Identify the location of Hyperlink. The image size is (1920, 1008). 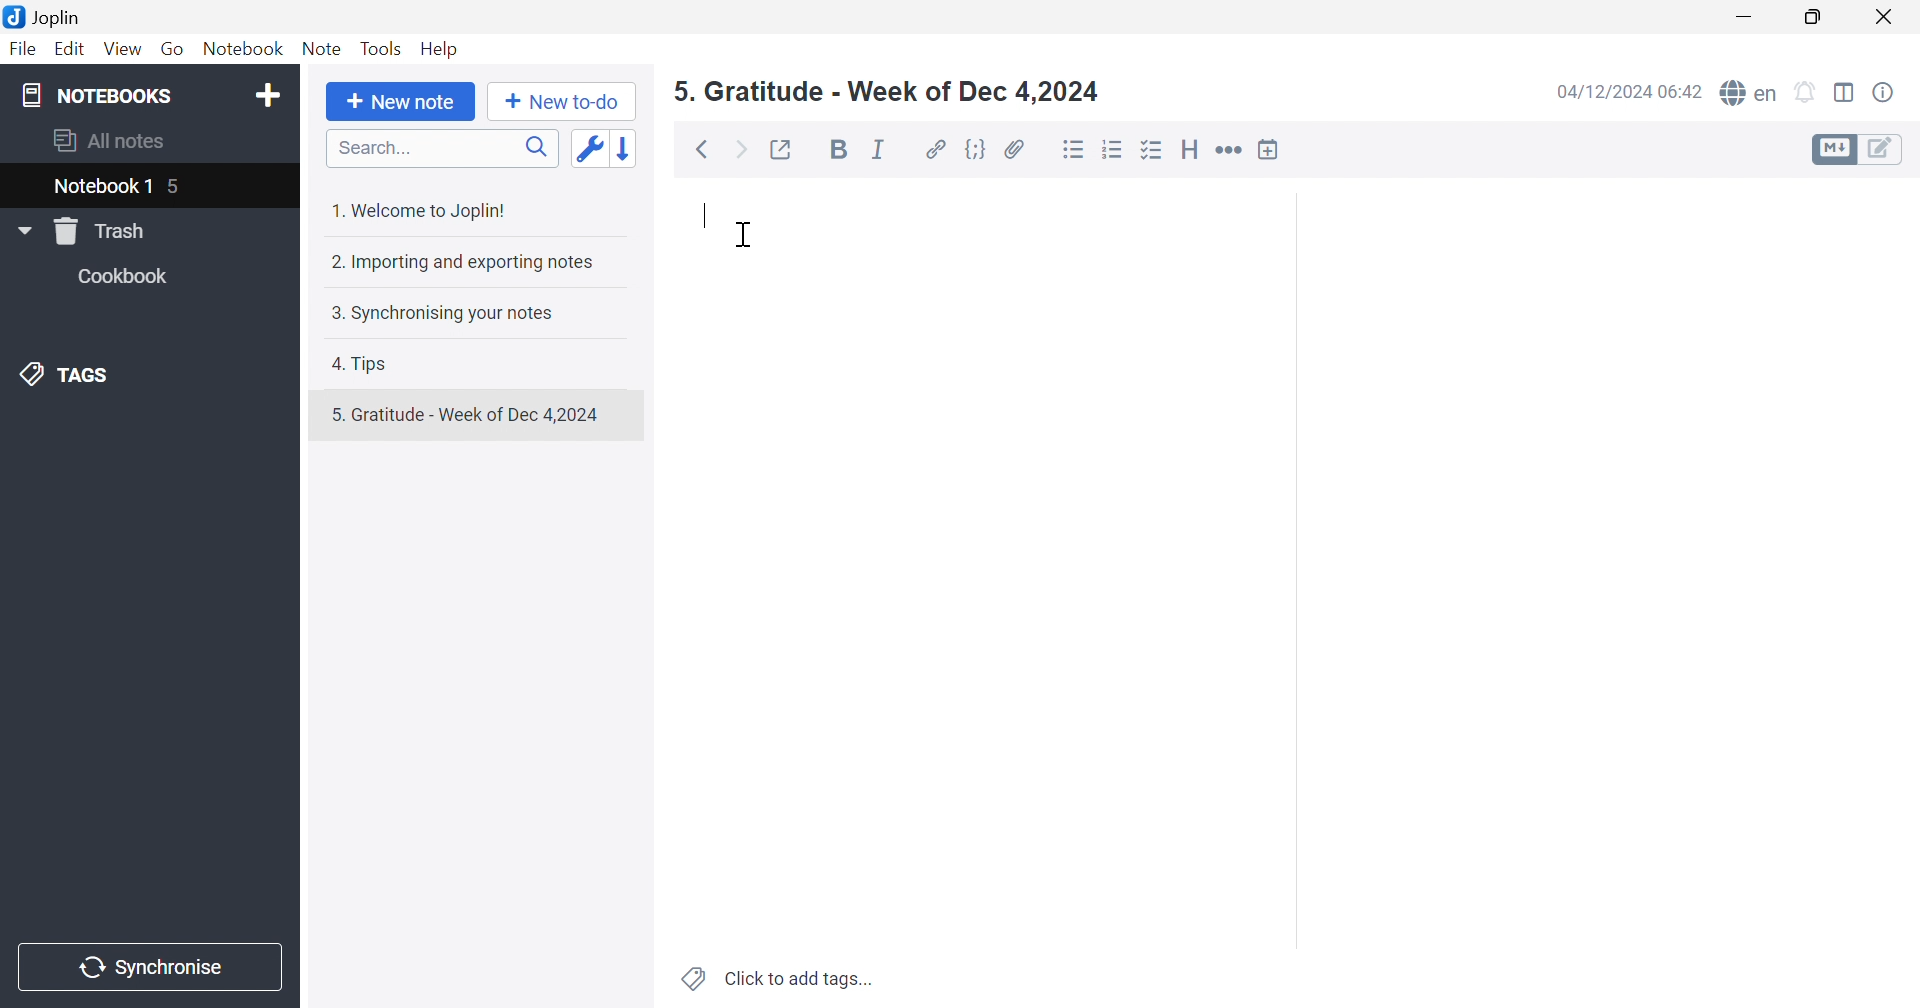
(934, 148).